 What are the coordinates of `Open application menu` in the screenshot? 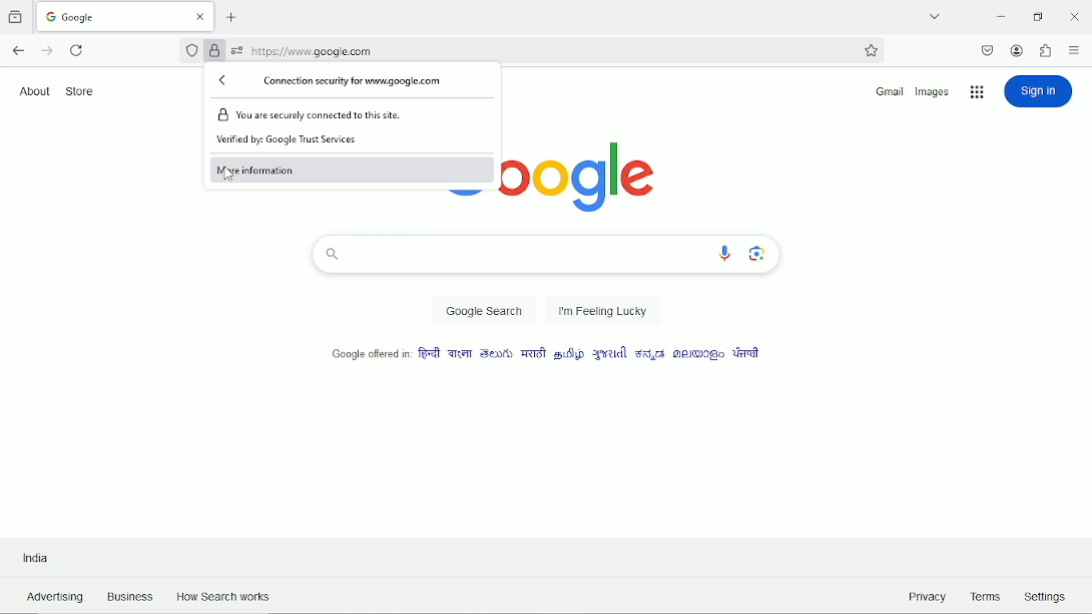 It's located at (1074, 50).